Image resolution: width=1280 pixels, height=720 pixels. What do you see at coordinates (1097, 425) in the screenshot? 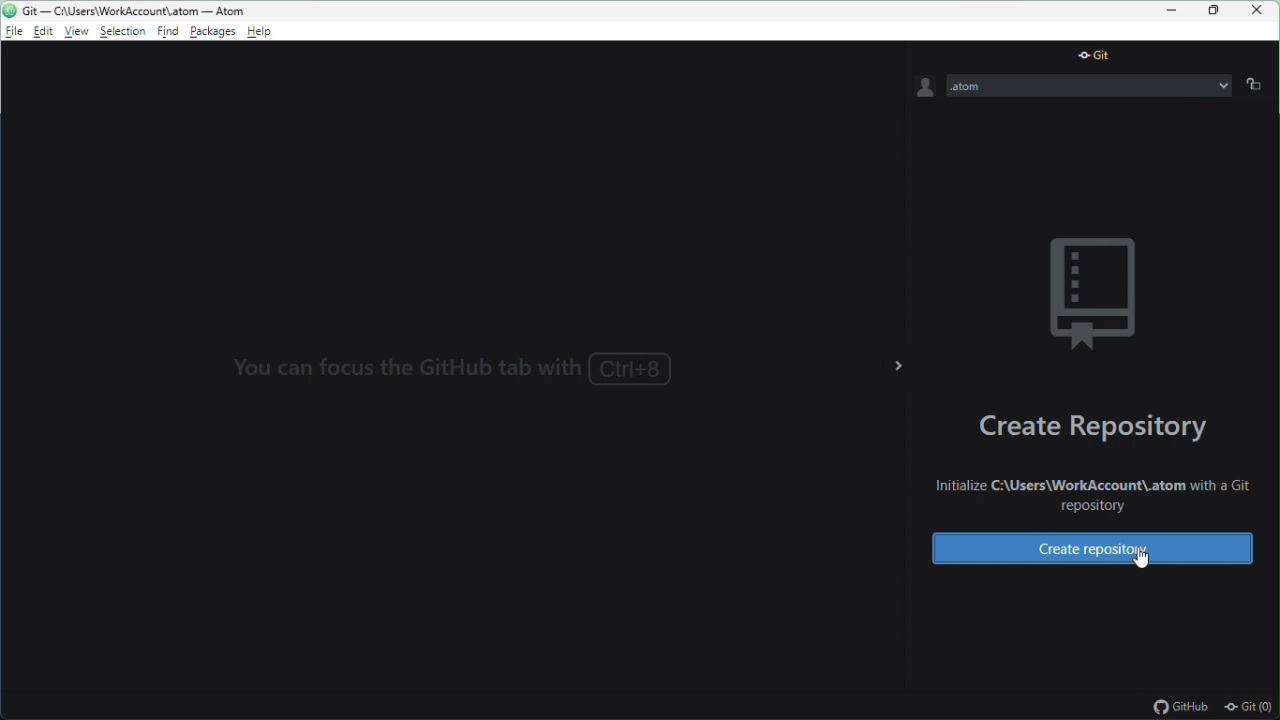
I see `create repository` at bounding box center [1097, 425].